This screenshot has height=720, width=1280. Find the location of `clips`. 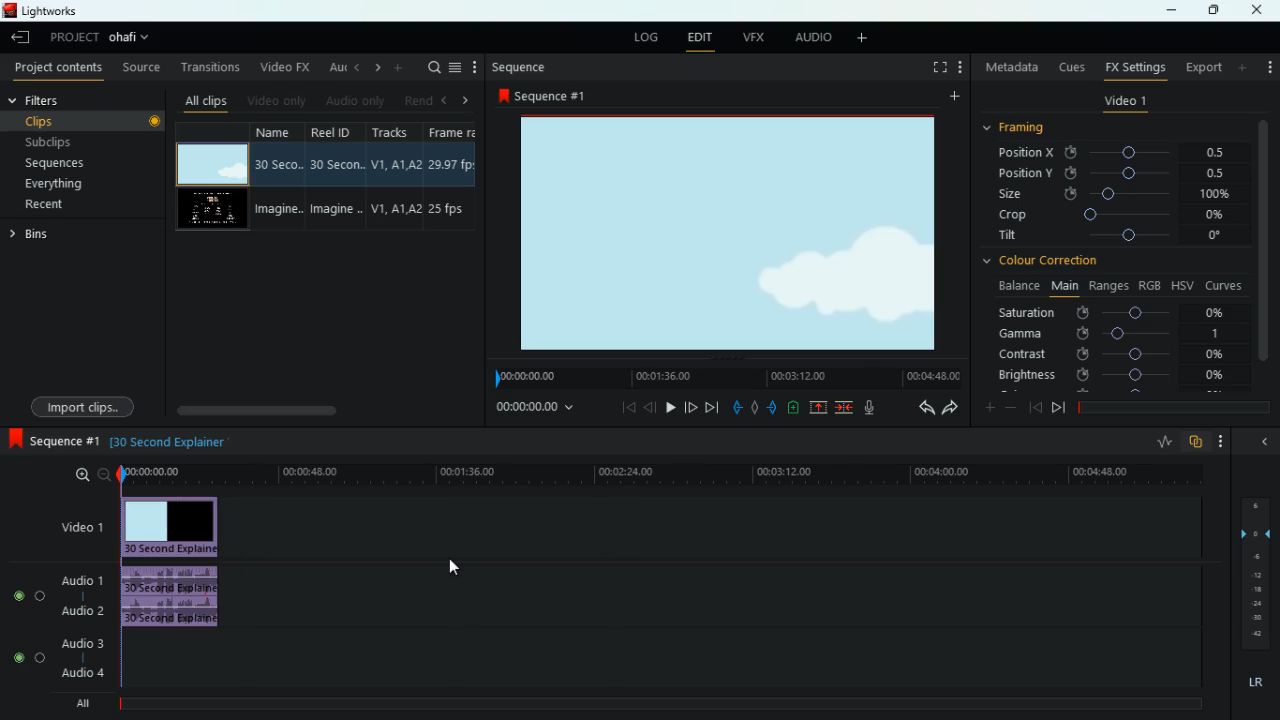

clips is located at coordinates (74, 121).